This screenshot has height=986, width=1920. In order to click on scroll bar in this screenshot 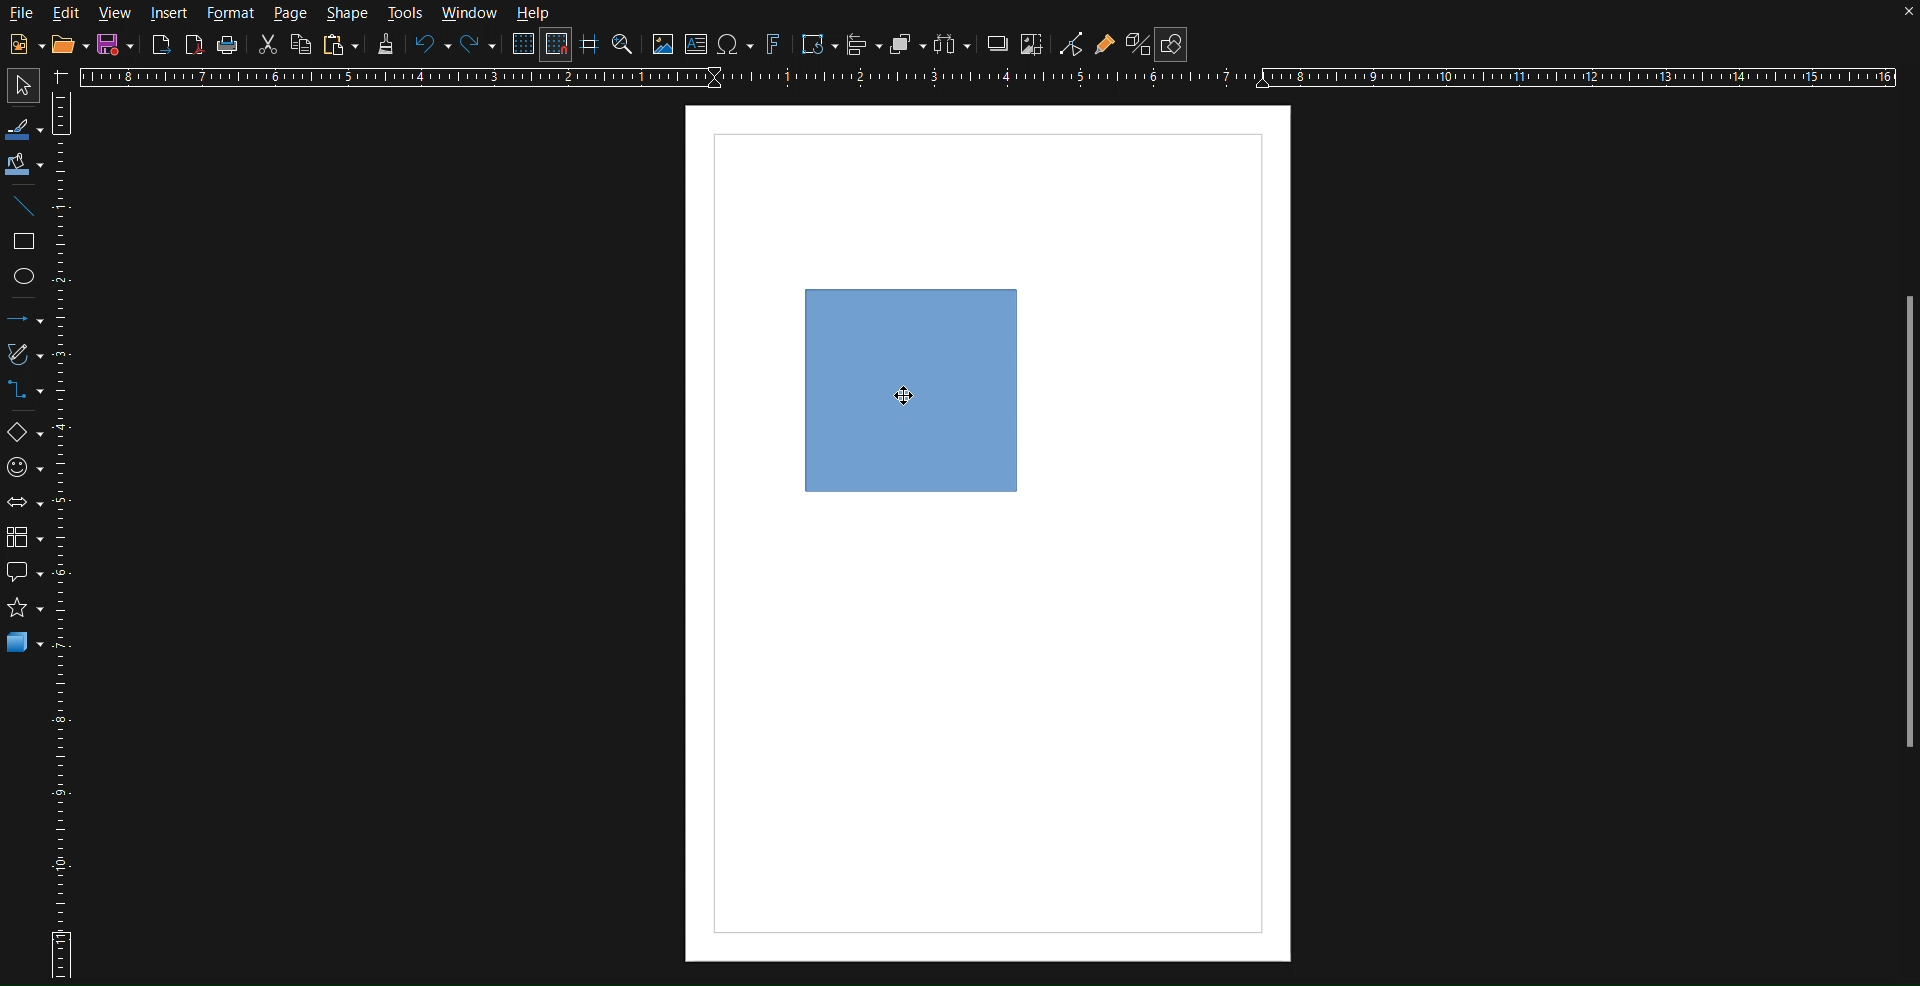, I will do `click(1899, 530)`.